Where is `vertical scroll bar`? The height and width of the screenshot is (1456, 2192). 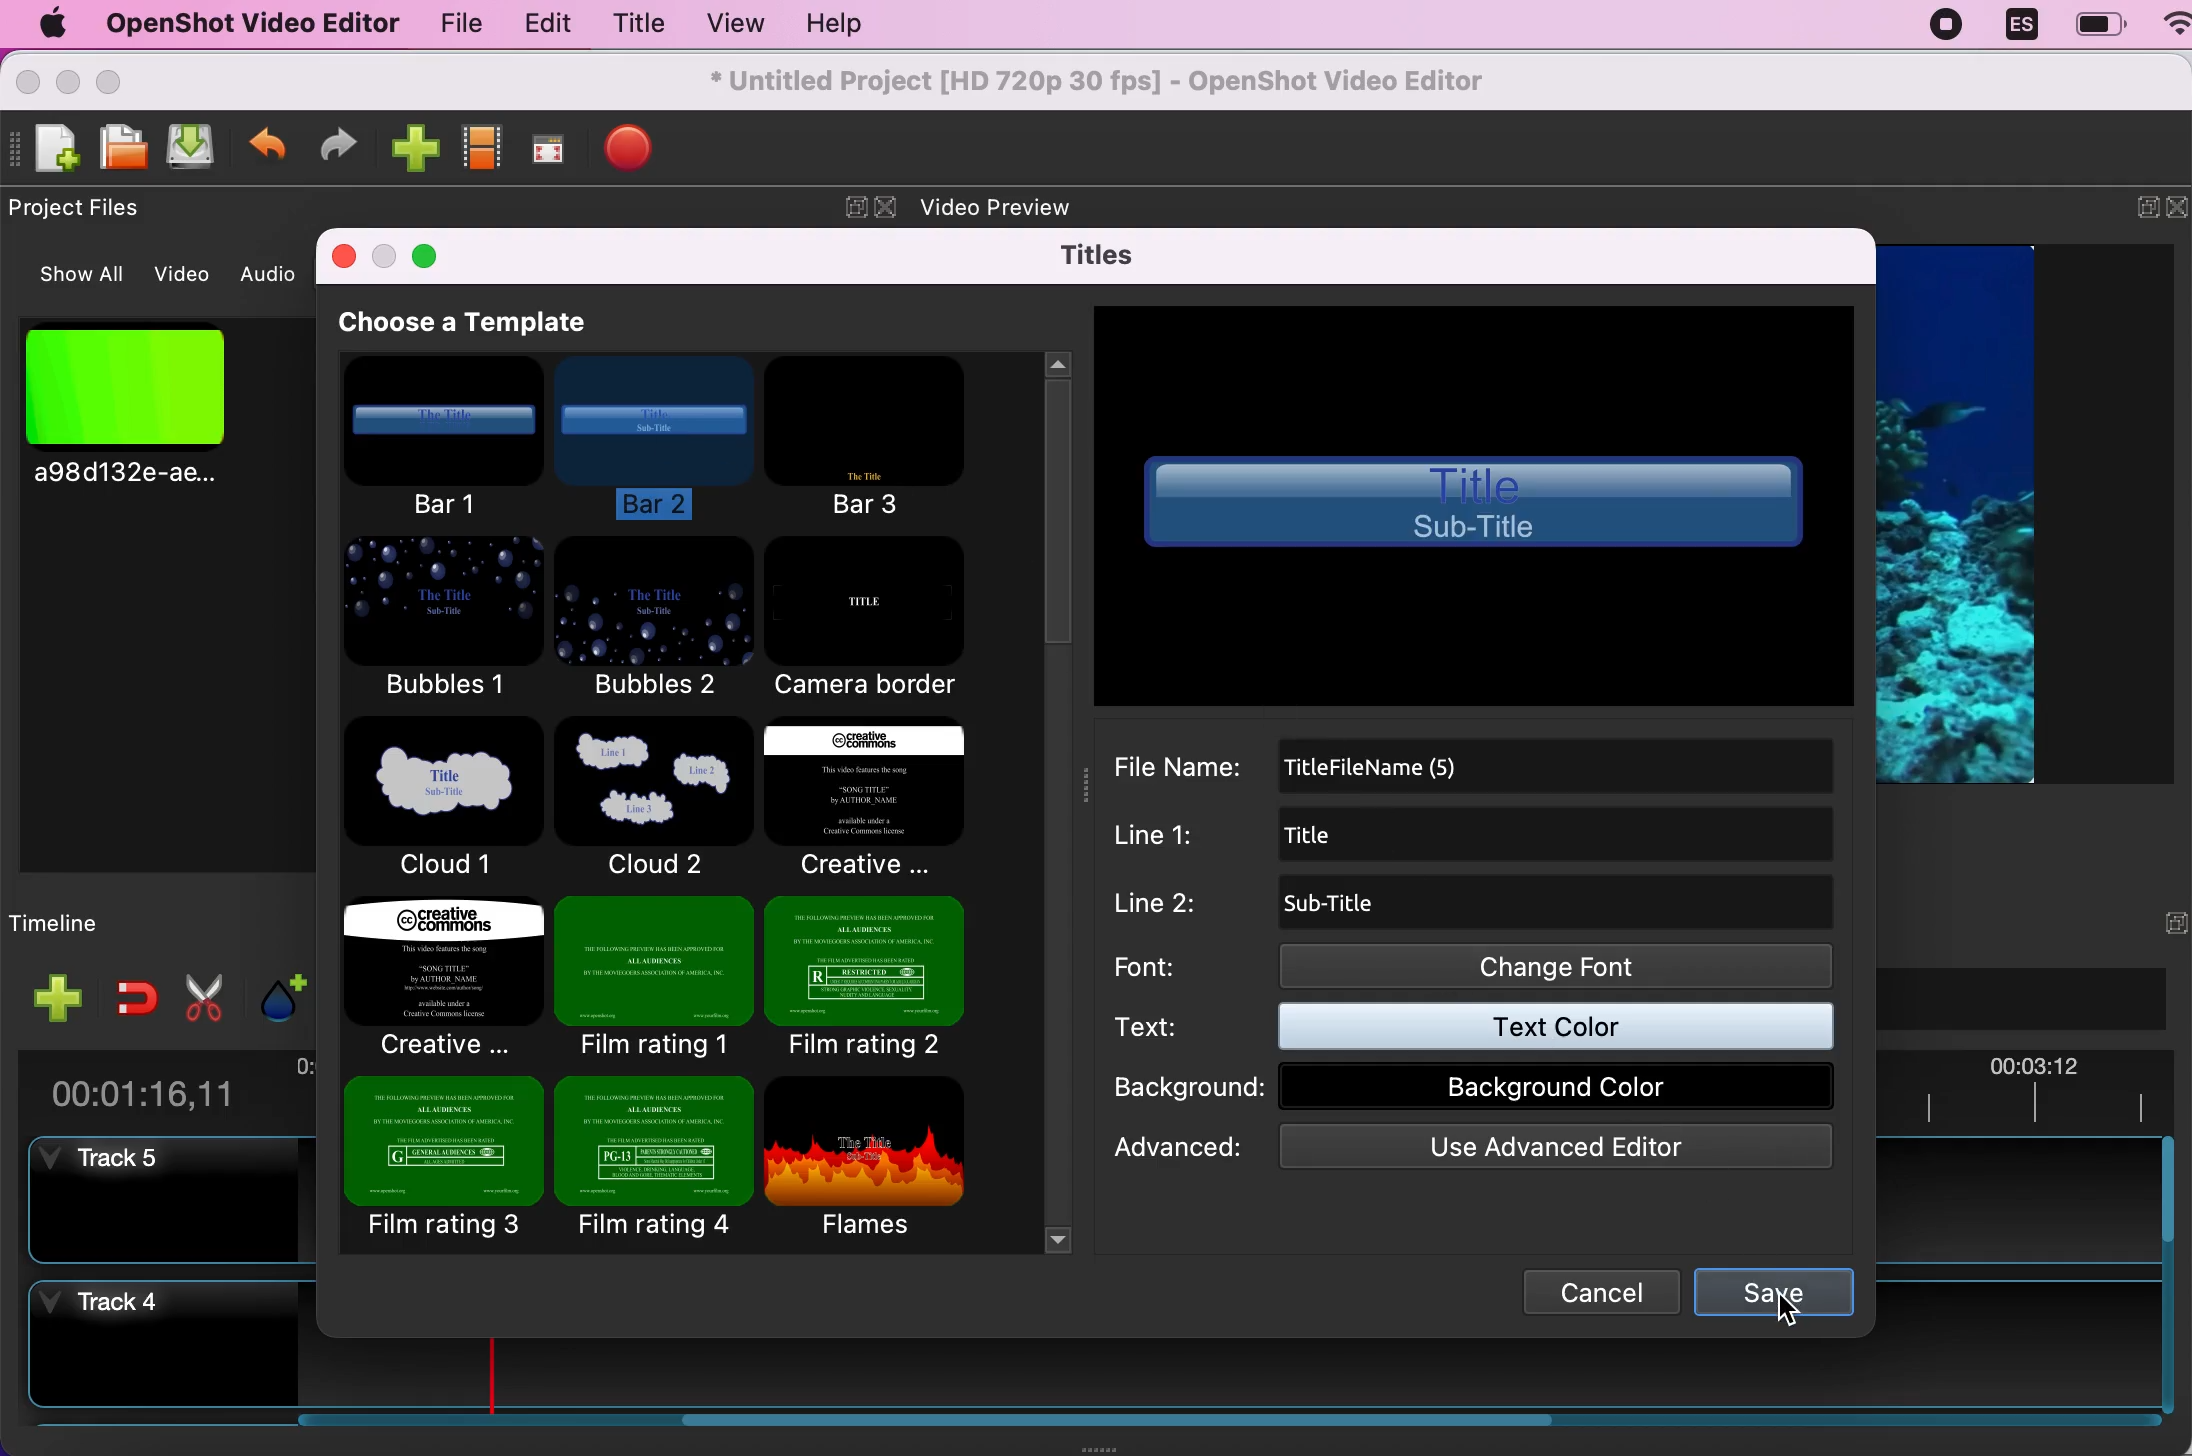 vertical scroll bar is located at coordinates (1056, 581).